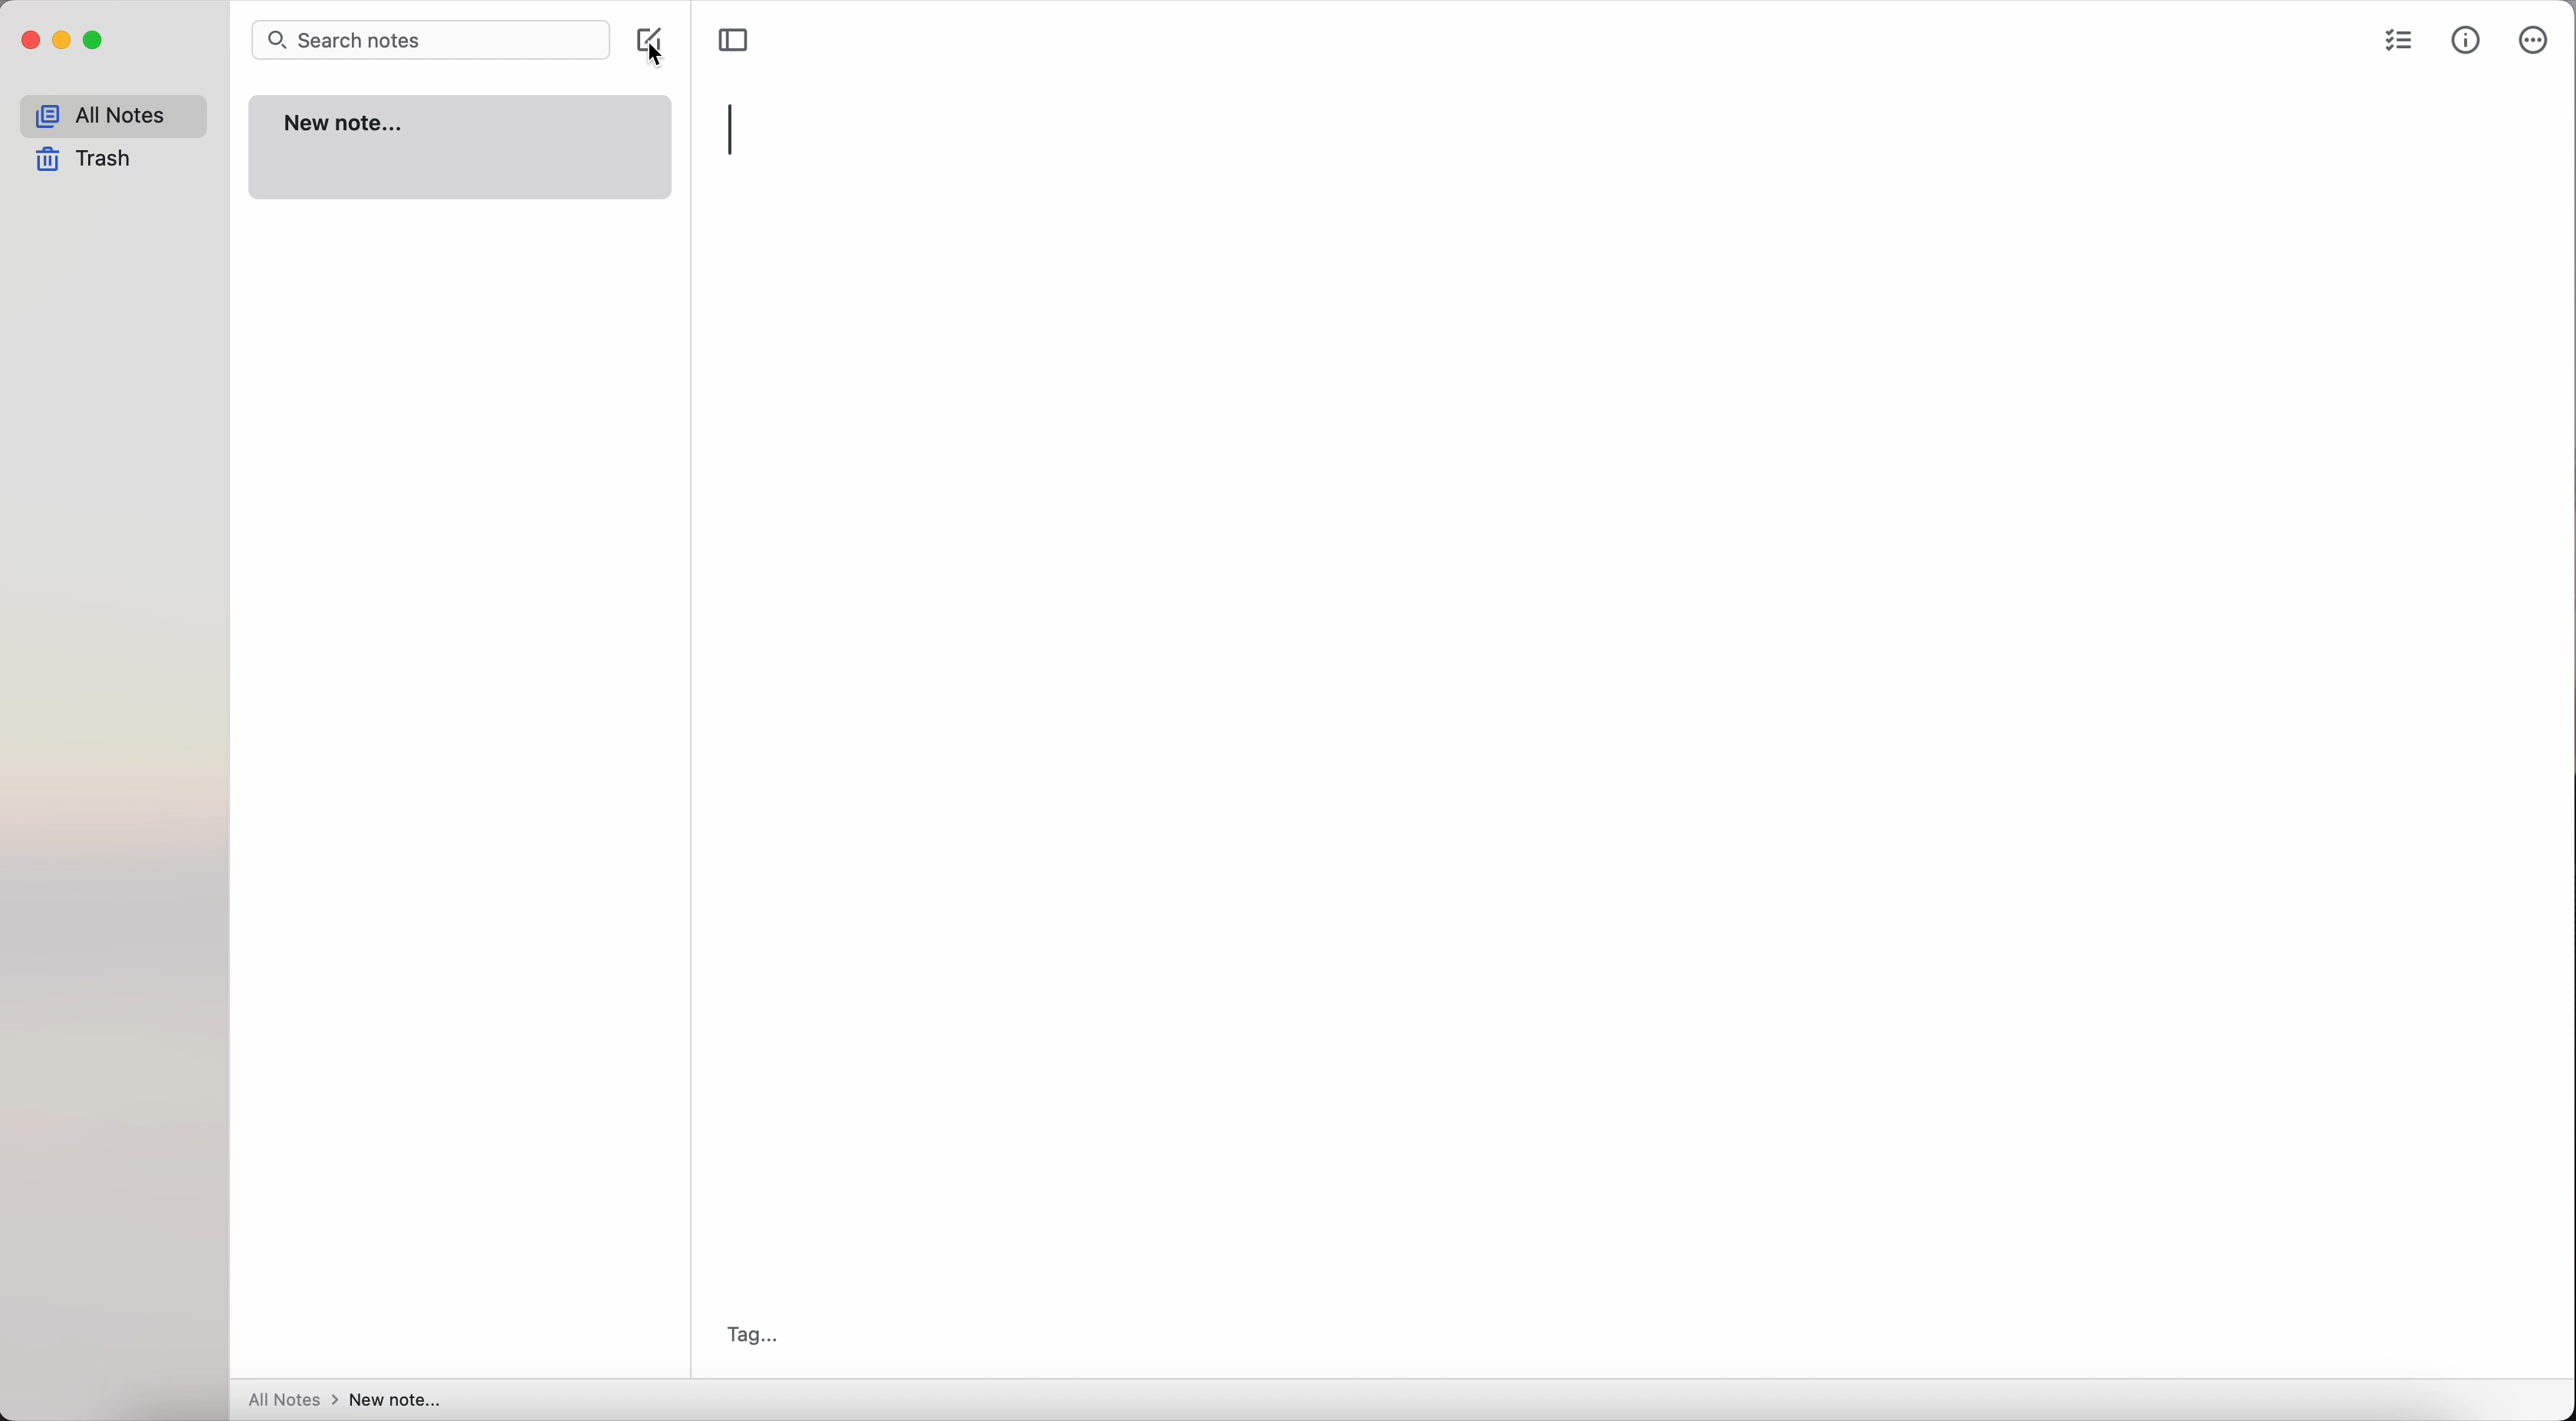 The height and width of the screenshot is (1421, 2576). Describe the element at coordinates (2531, 41) in the screenshot. I see `more options` at that location.